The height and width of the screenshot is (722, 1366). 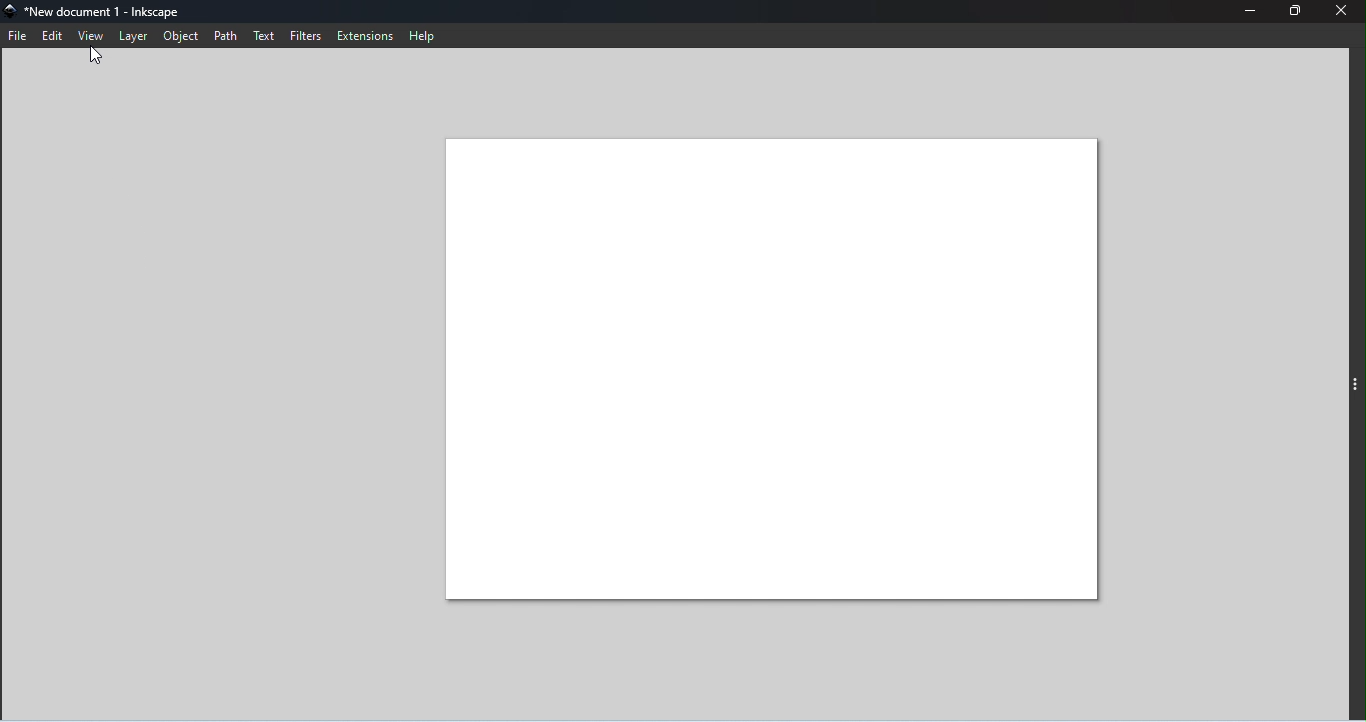 I want to click on Filters, so click(x=308, y=36).